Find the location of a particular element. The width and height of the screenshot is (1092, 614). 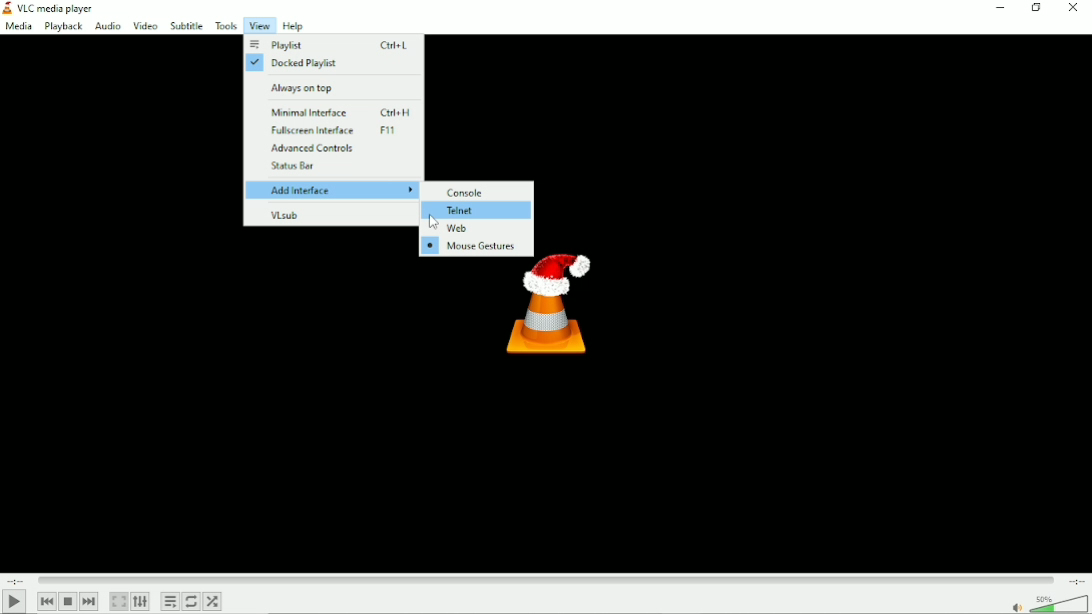

Status bar is located at coordinates (332, 168).